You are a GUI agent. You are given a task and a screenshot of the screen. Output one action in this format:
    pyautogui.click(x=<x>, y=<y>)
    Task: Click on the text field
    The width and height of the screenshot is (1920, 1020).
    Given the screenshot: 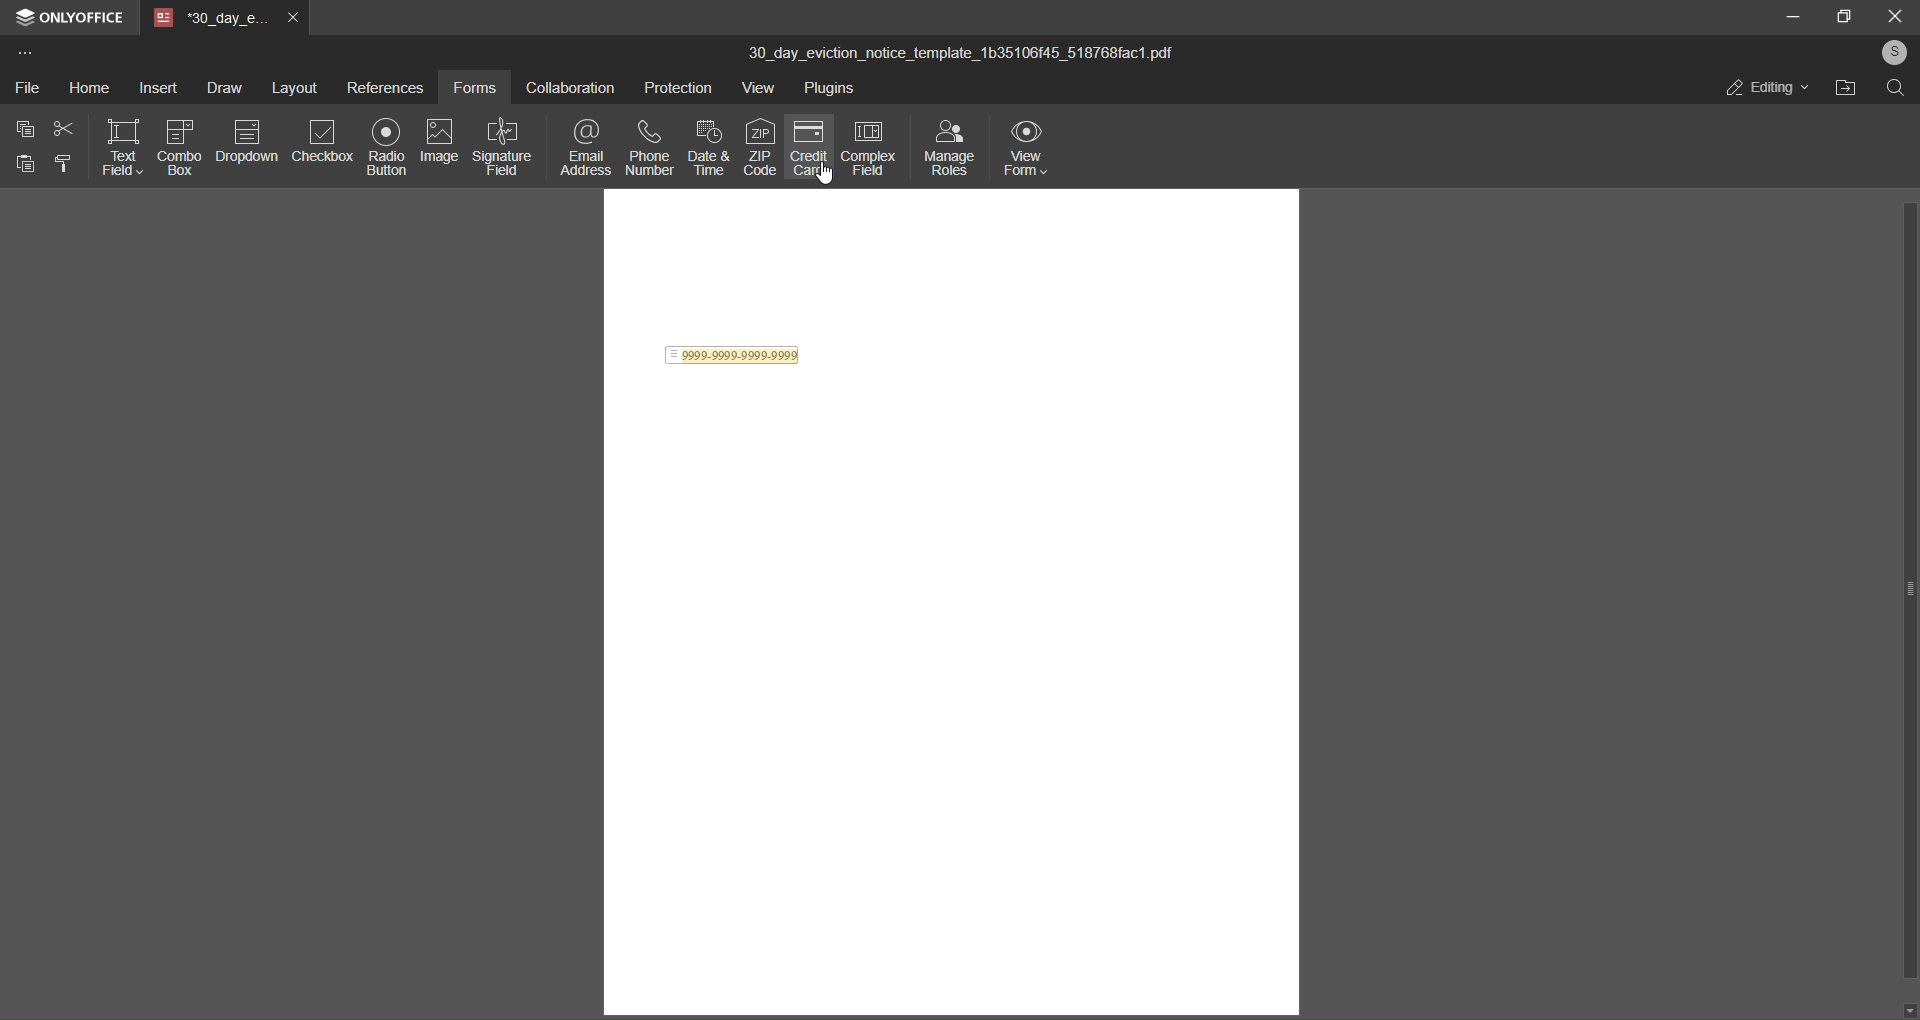 What is the action you would take?
    pyautogui.click(x=124, y=148)
    